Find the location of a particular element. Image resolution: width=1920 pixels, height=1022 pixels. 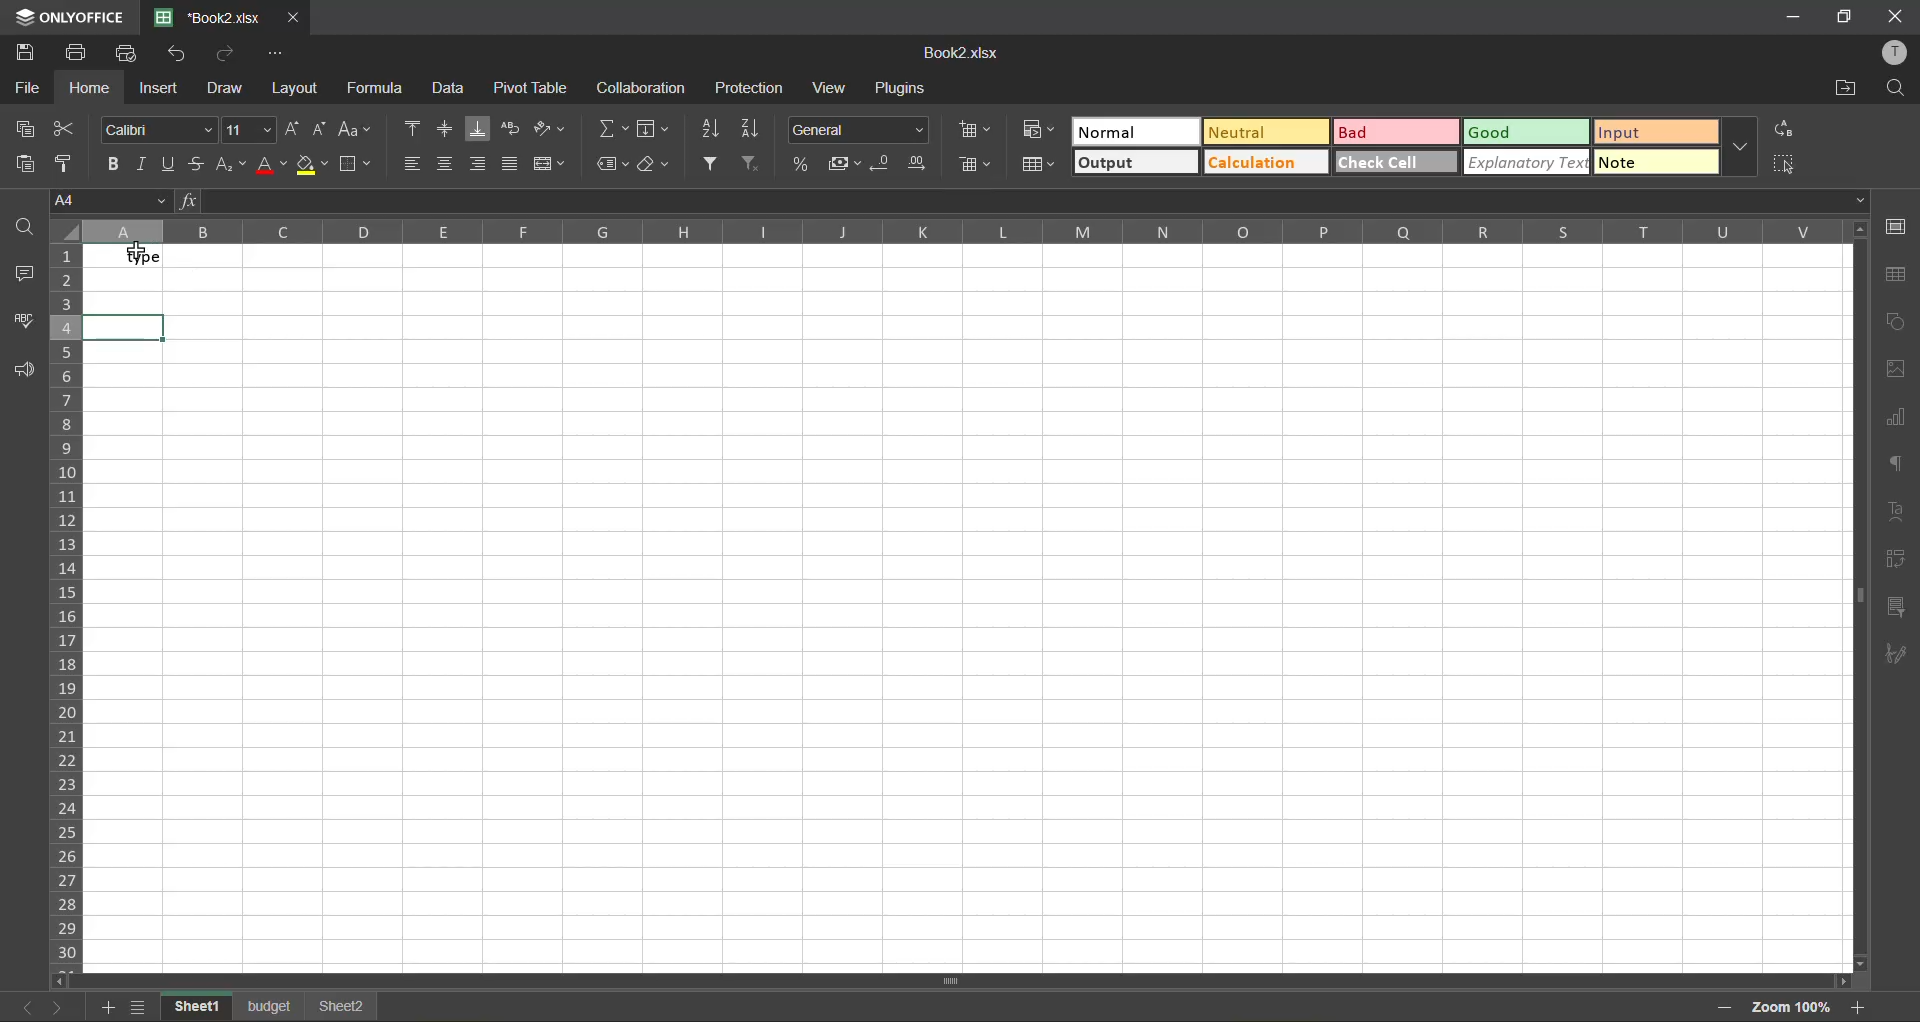

text is located at coordinates (1897, 516).